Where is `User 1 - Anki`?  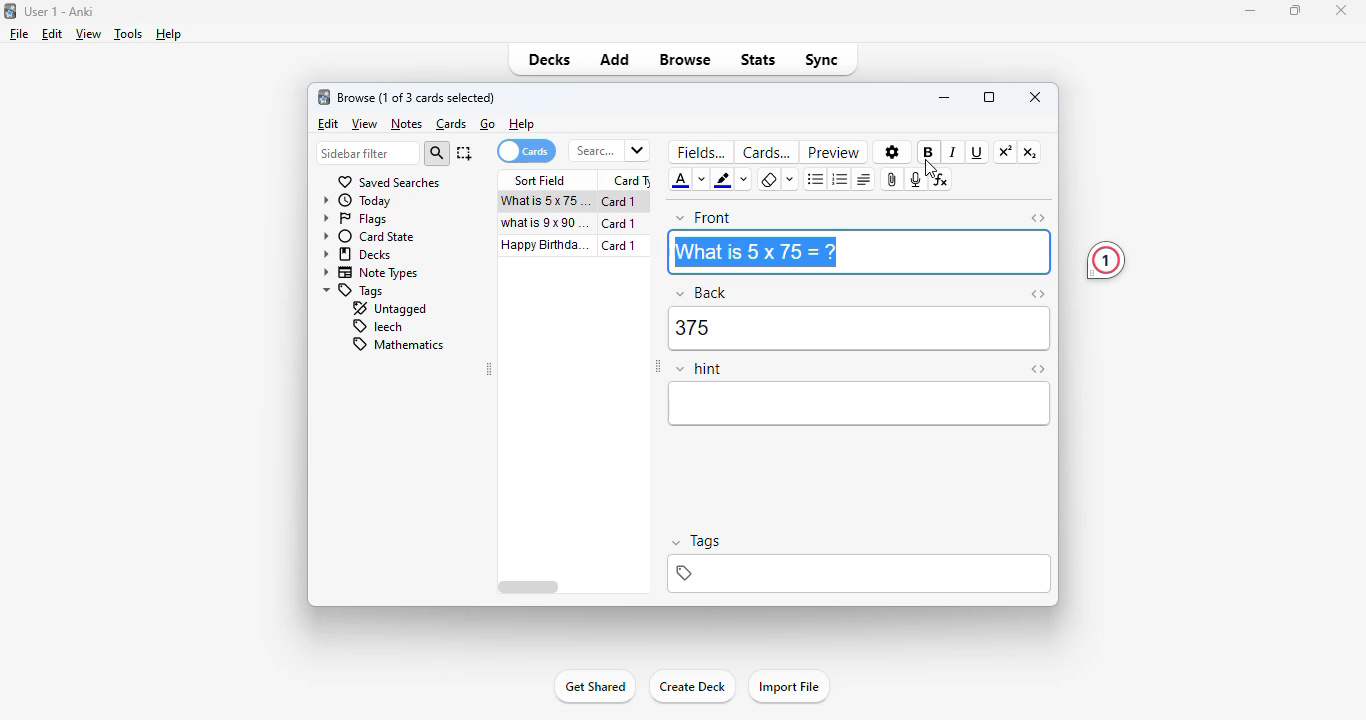 User 1 - Anki is located at coordinates (60, 11).